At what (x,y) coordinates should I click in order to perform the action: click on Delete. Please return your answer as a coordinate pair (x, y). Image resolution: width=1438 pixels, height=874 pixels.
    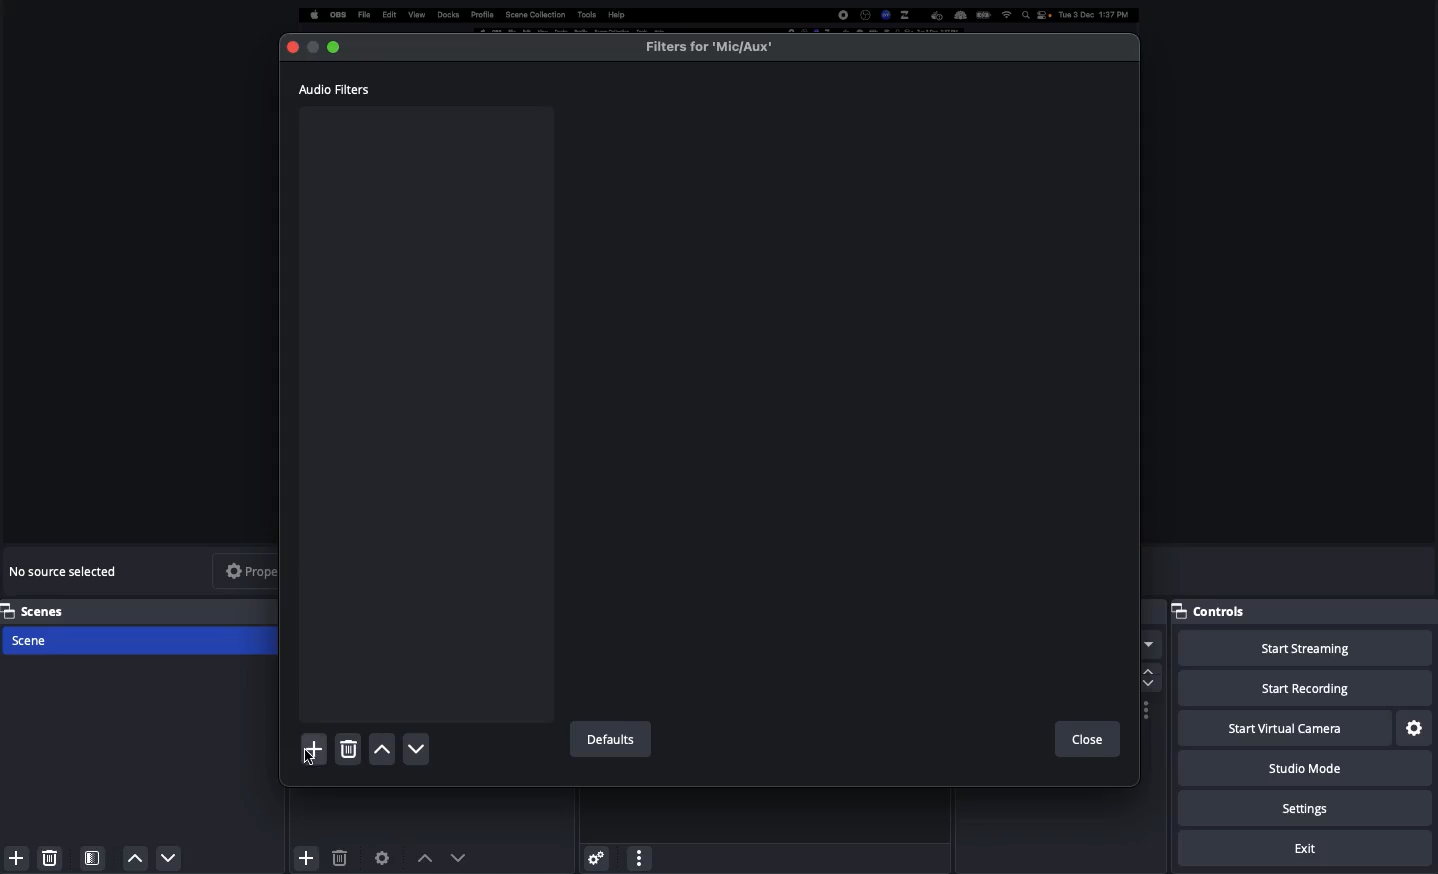
    Looking at the image, I should click on (347, 750).